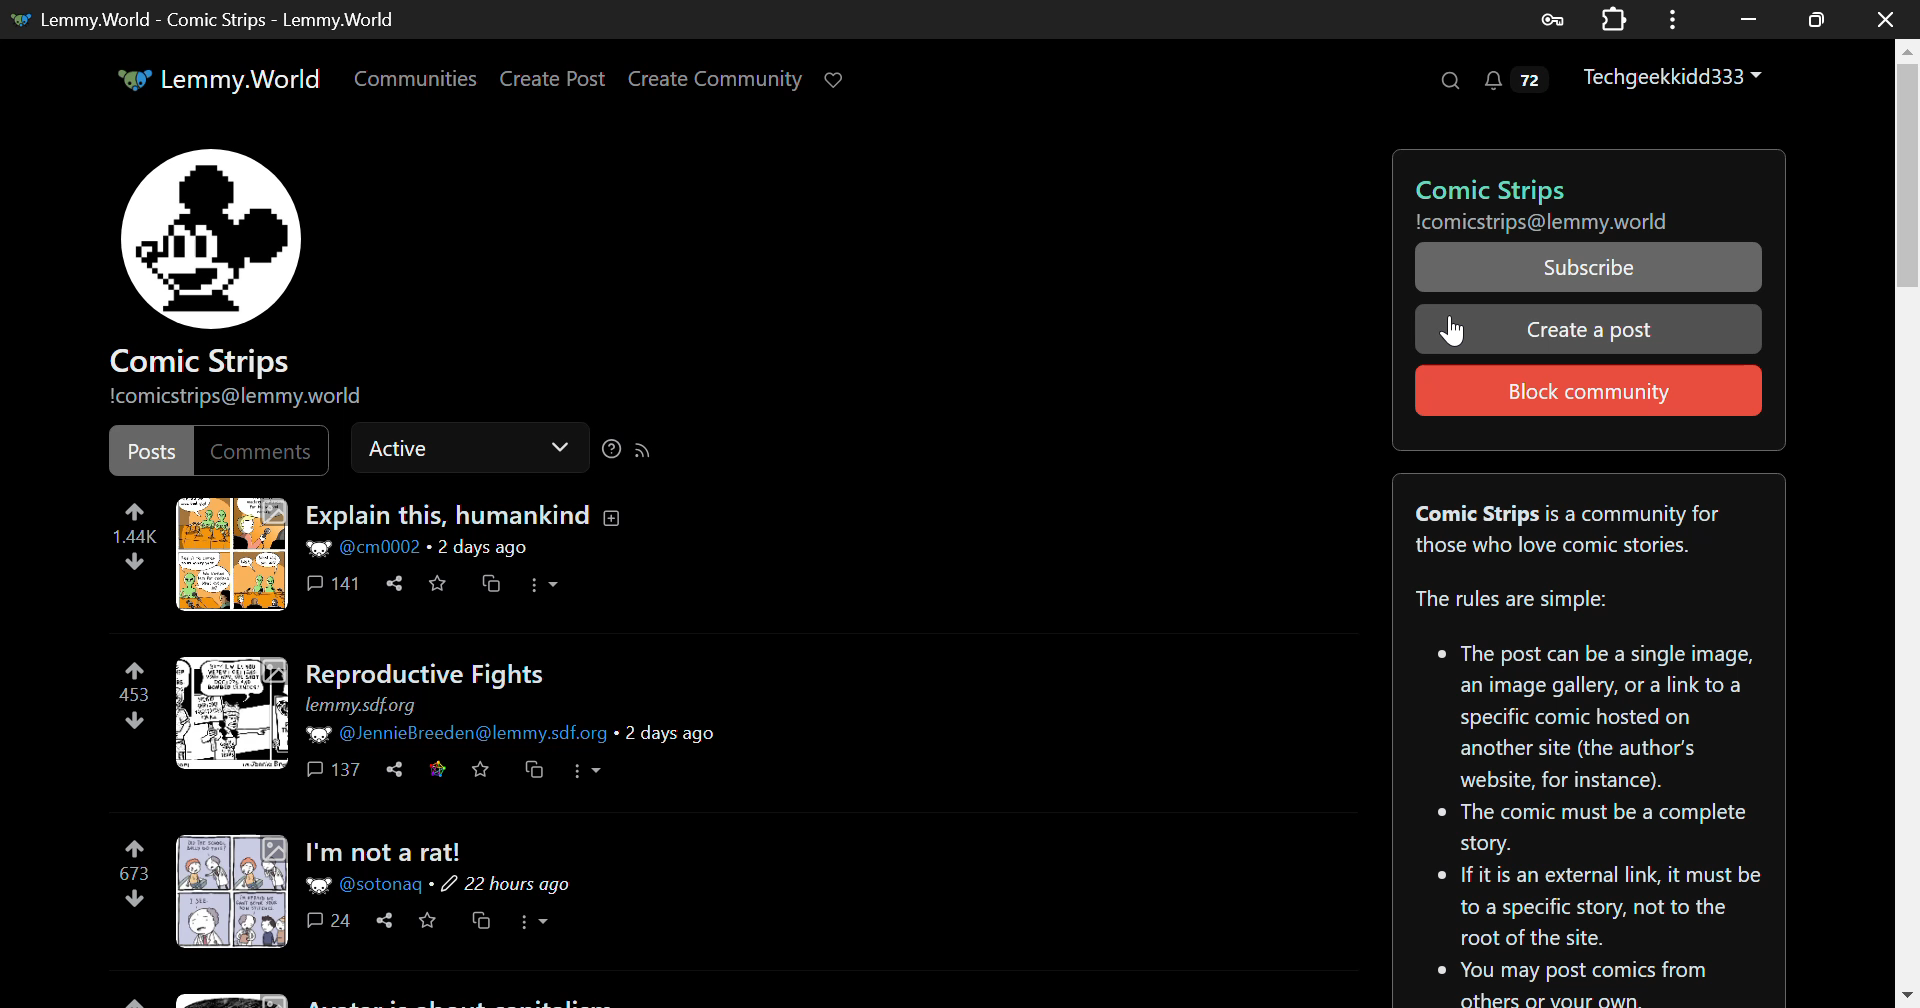 This screenshot has height=1008, width=1920. Describe the element at coordinates (536, 770) in the screenshot. I see `Cross-post` at that location.